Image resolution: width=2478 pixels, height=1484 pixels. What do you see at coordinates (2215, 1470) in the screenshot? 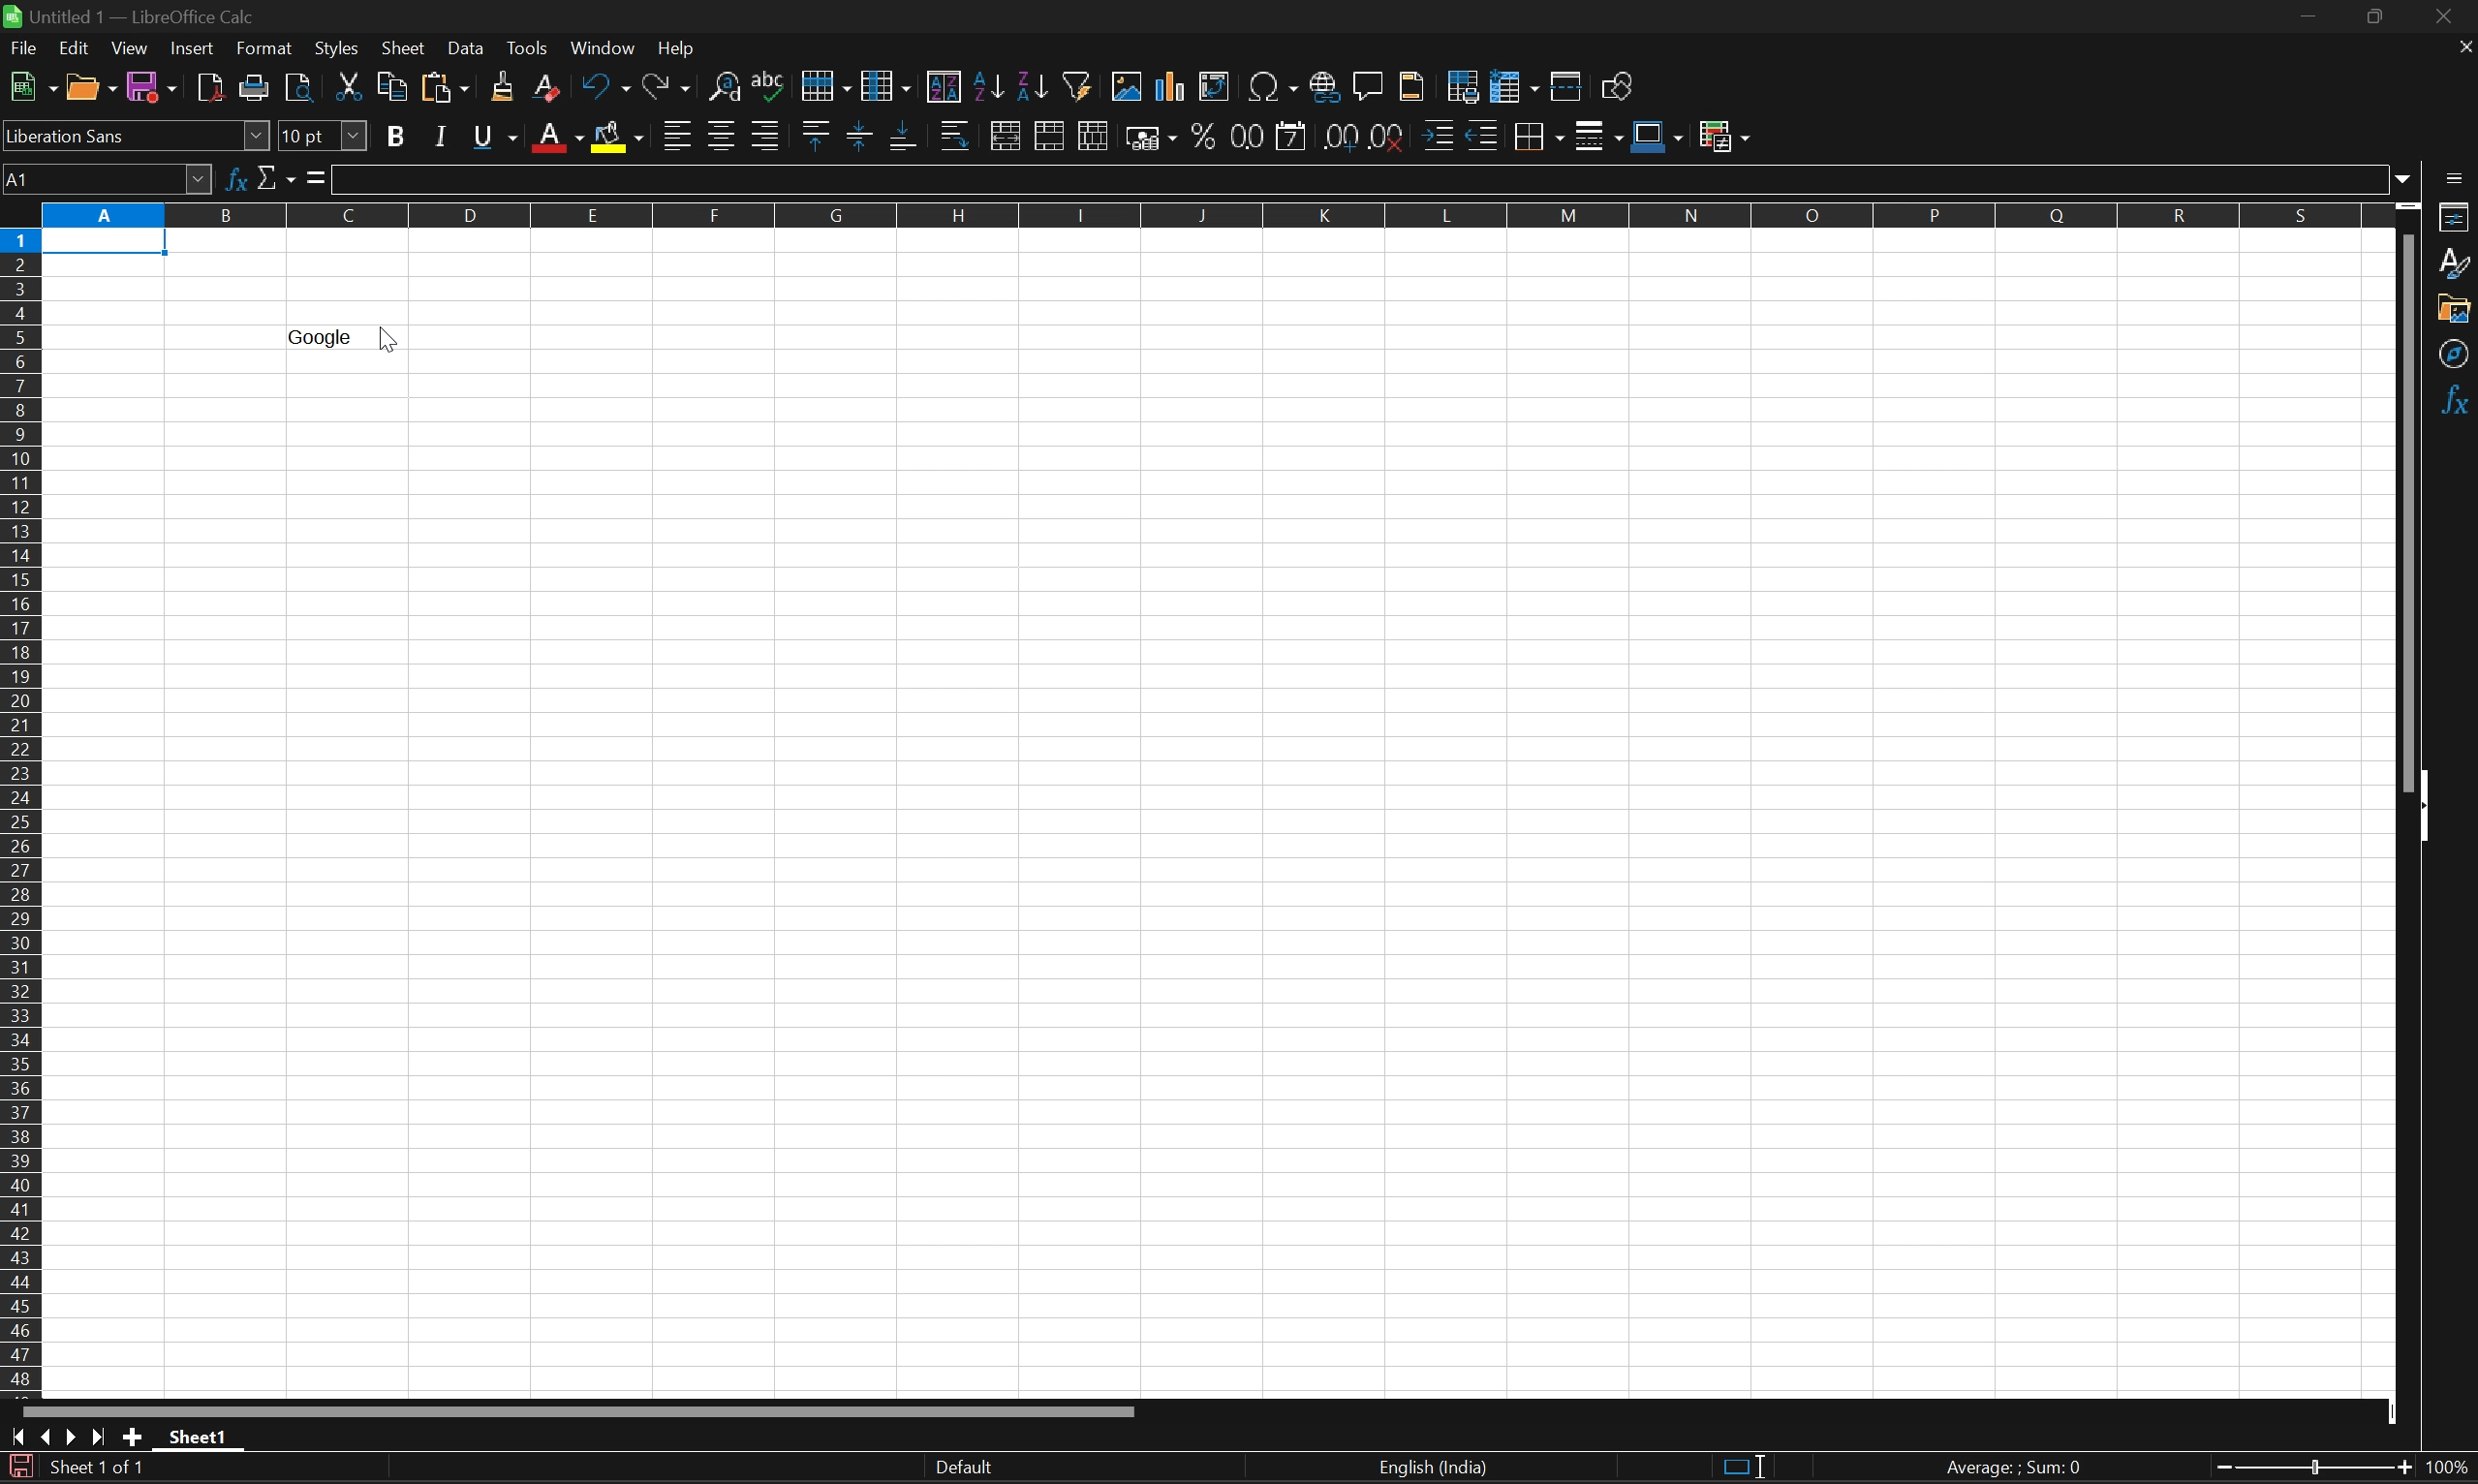
I see `Zoom in` at bounding box center [2215, 1470].